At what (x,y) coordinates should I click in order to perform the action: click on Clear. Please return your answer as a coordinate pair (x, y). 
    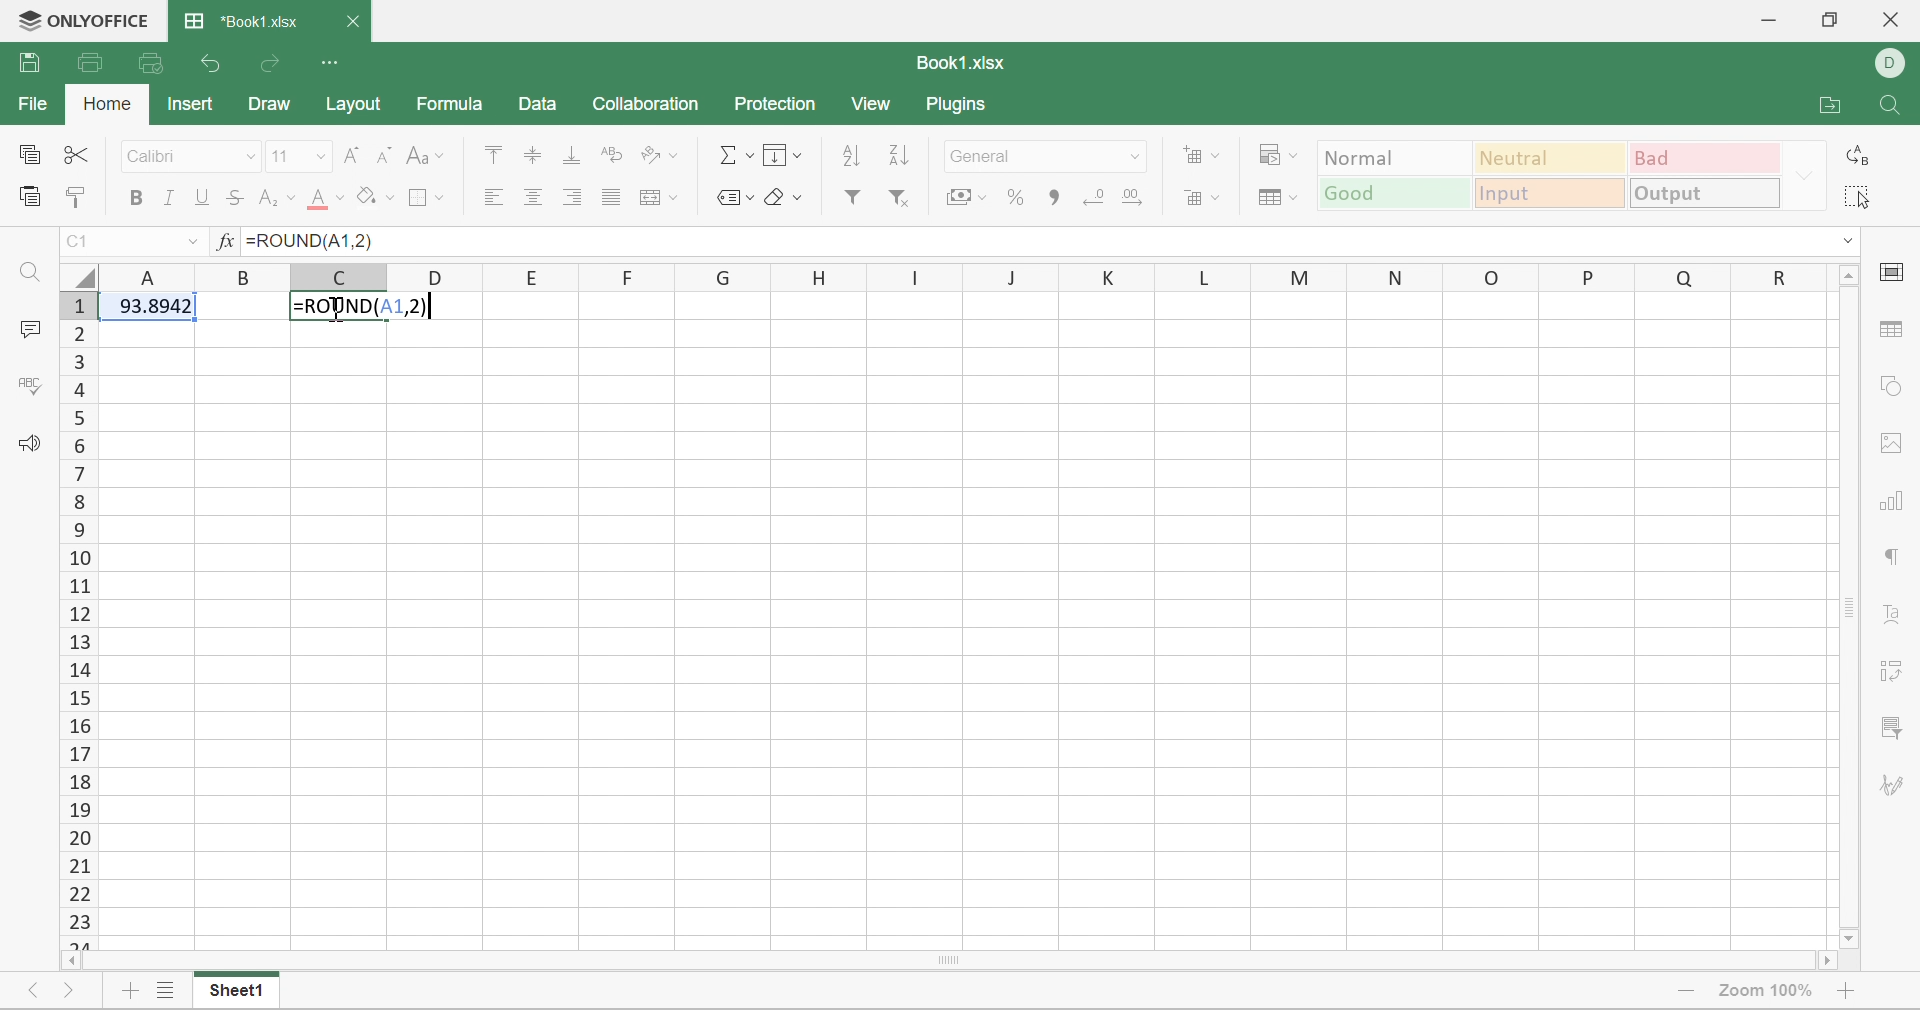
    Looking at the image, I should click on (784, 198).